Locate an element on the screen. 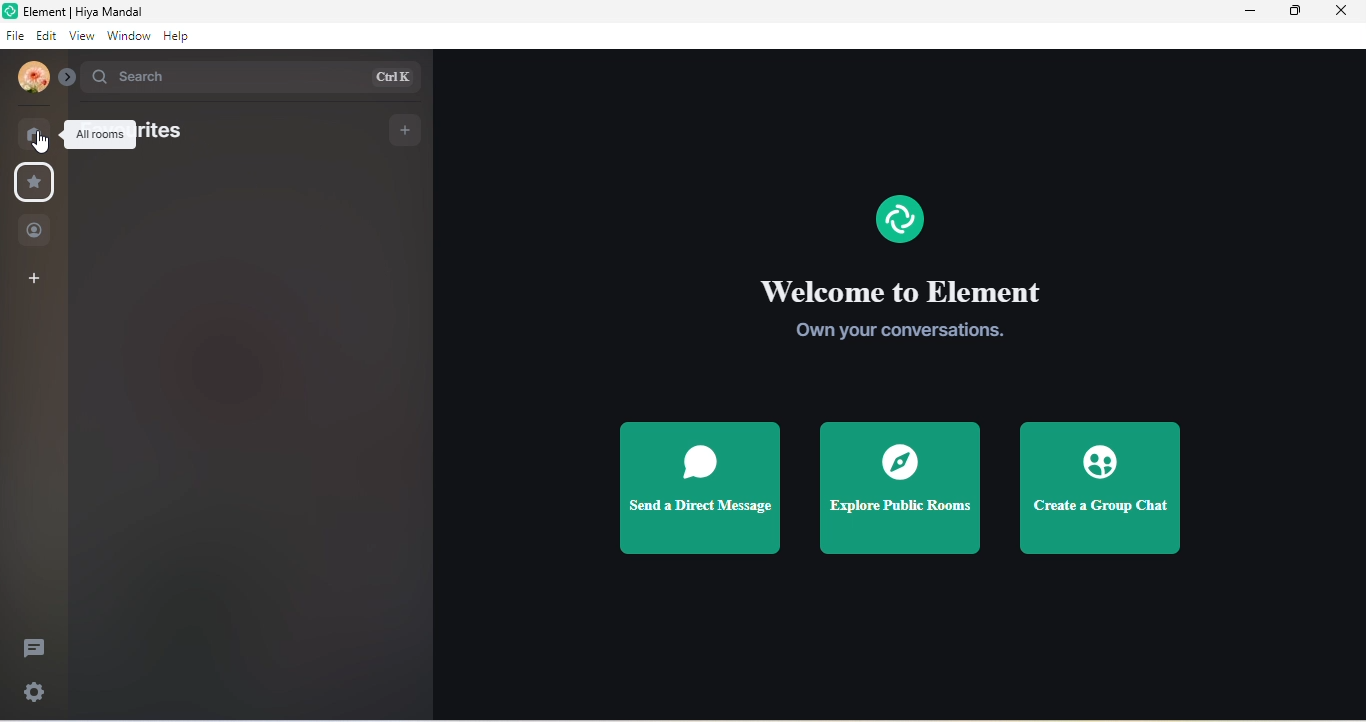 This screenshot has height=722, width=1366. Send a Direct Message is located at coordinates (701, 488).